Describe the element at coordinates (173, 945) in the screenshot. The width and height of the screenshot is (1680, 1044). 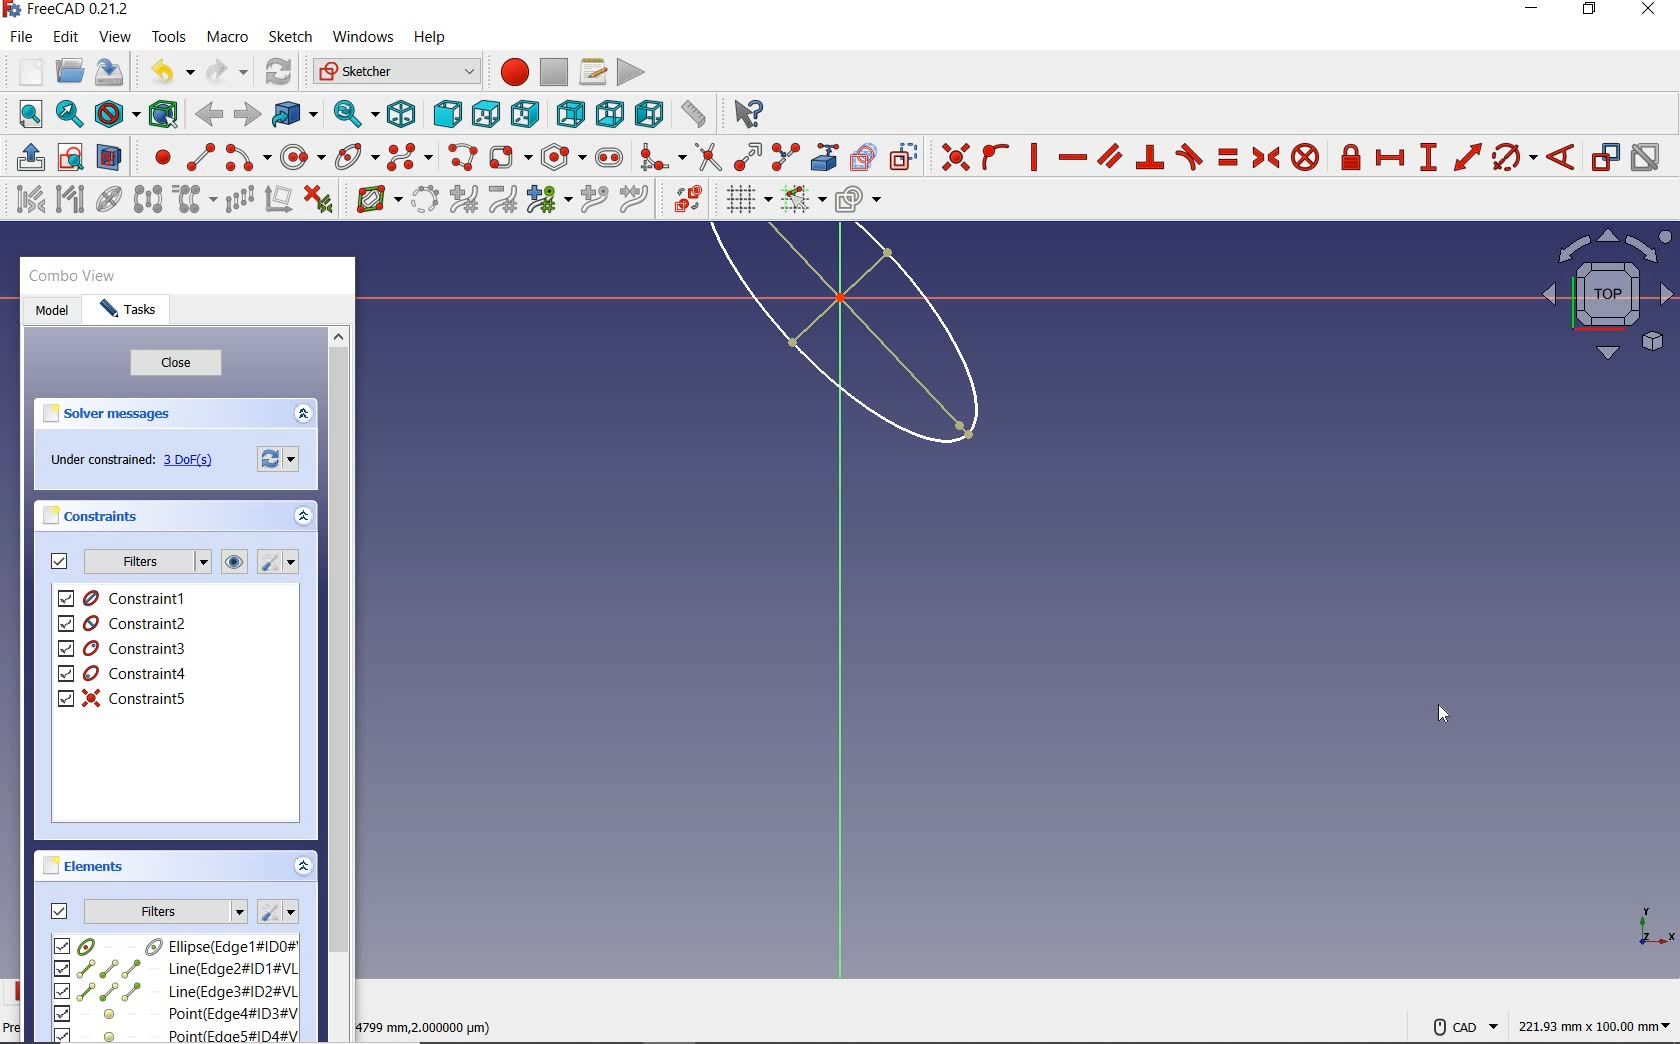
I see `element1` at that location.